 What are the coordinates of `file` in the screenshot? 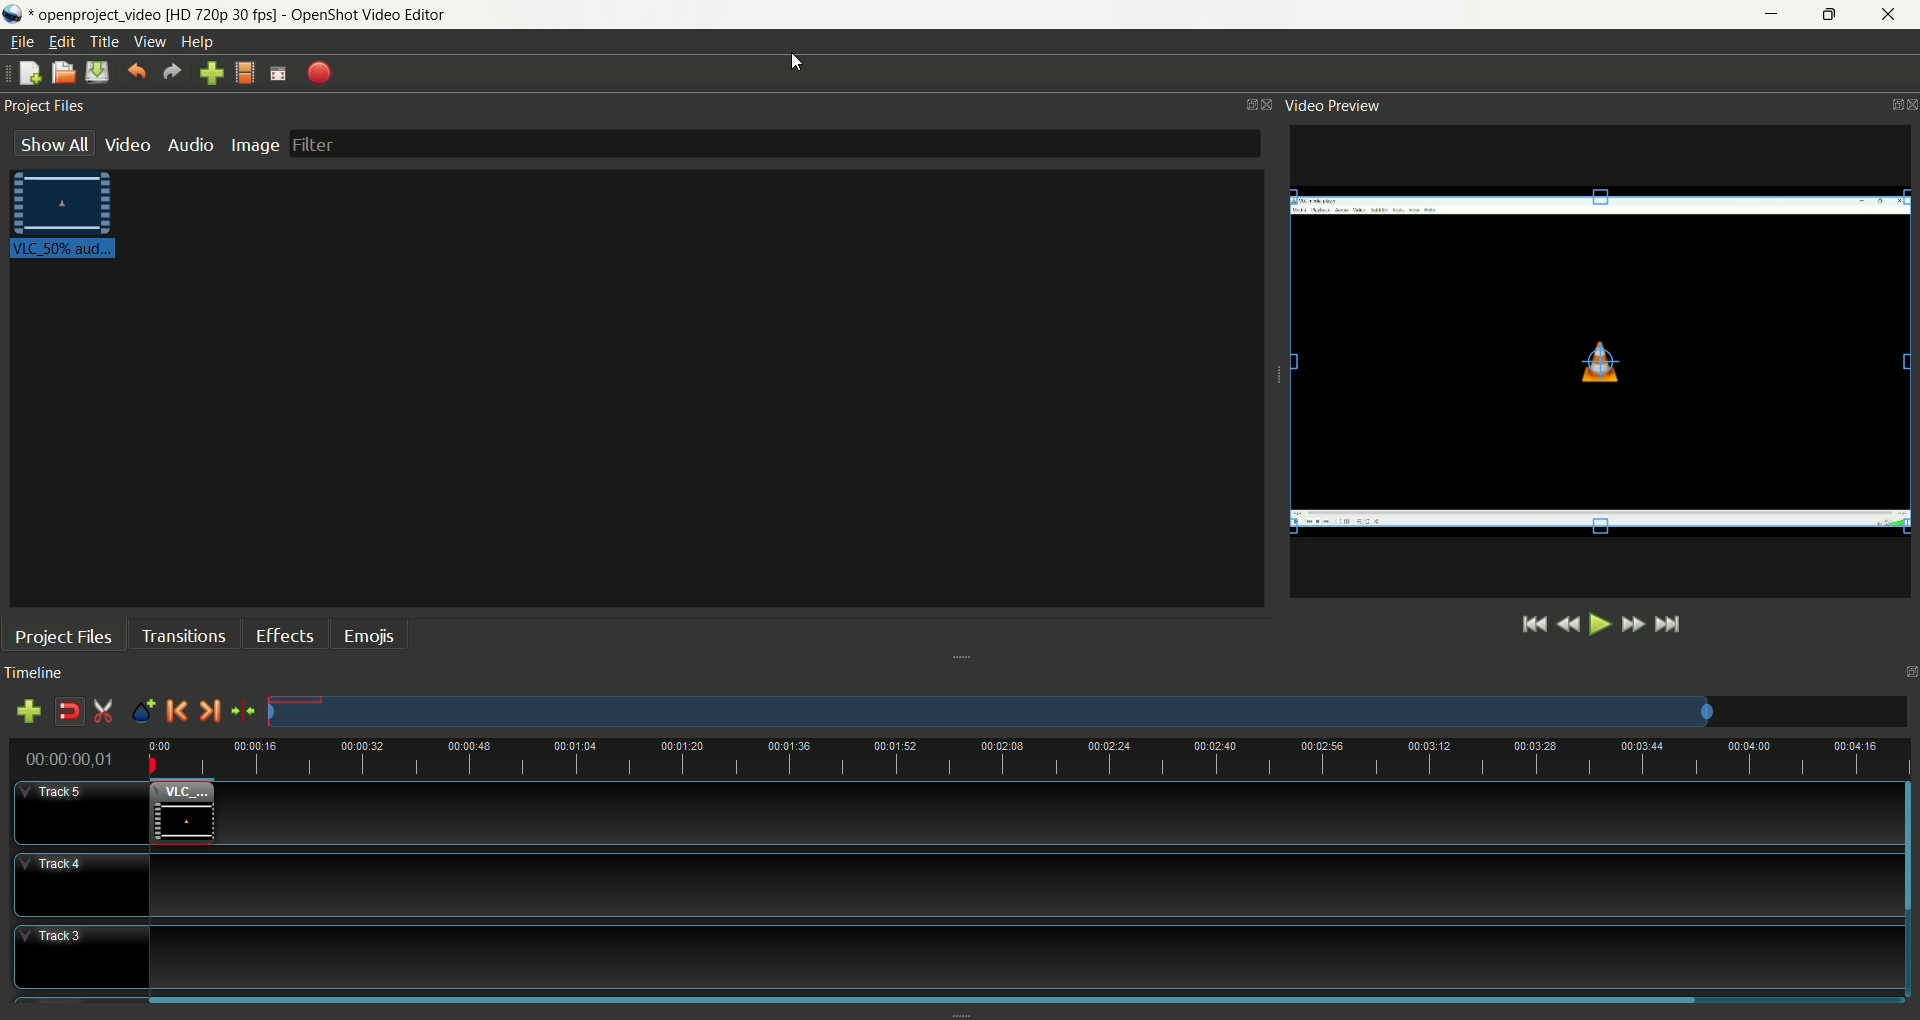 It's located at (28, 42).